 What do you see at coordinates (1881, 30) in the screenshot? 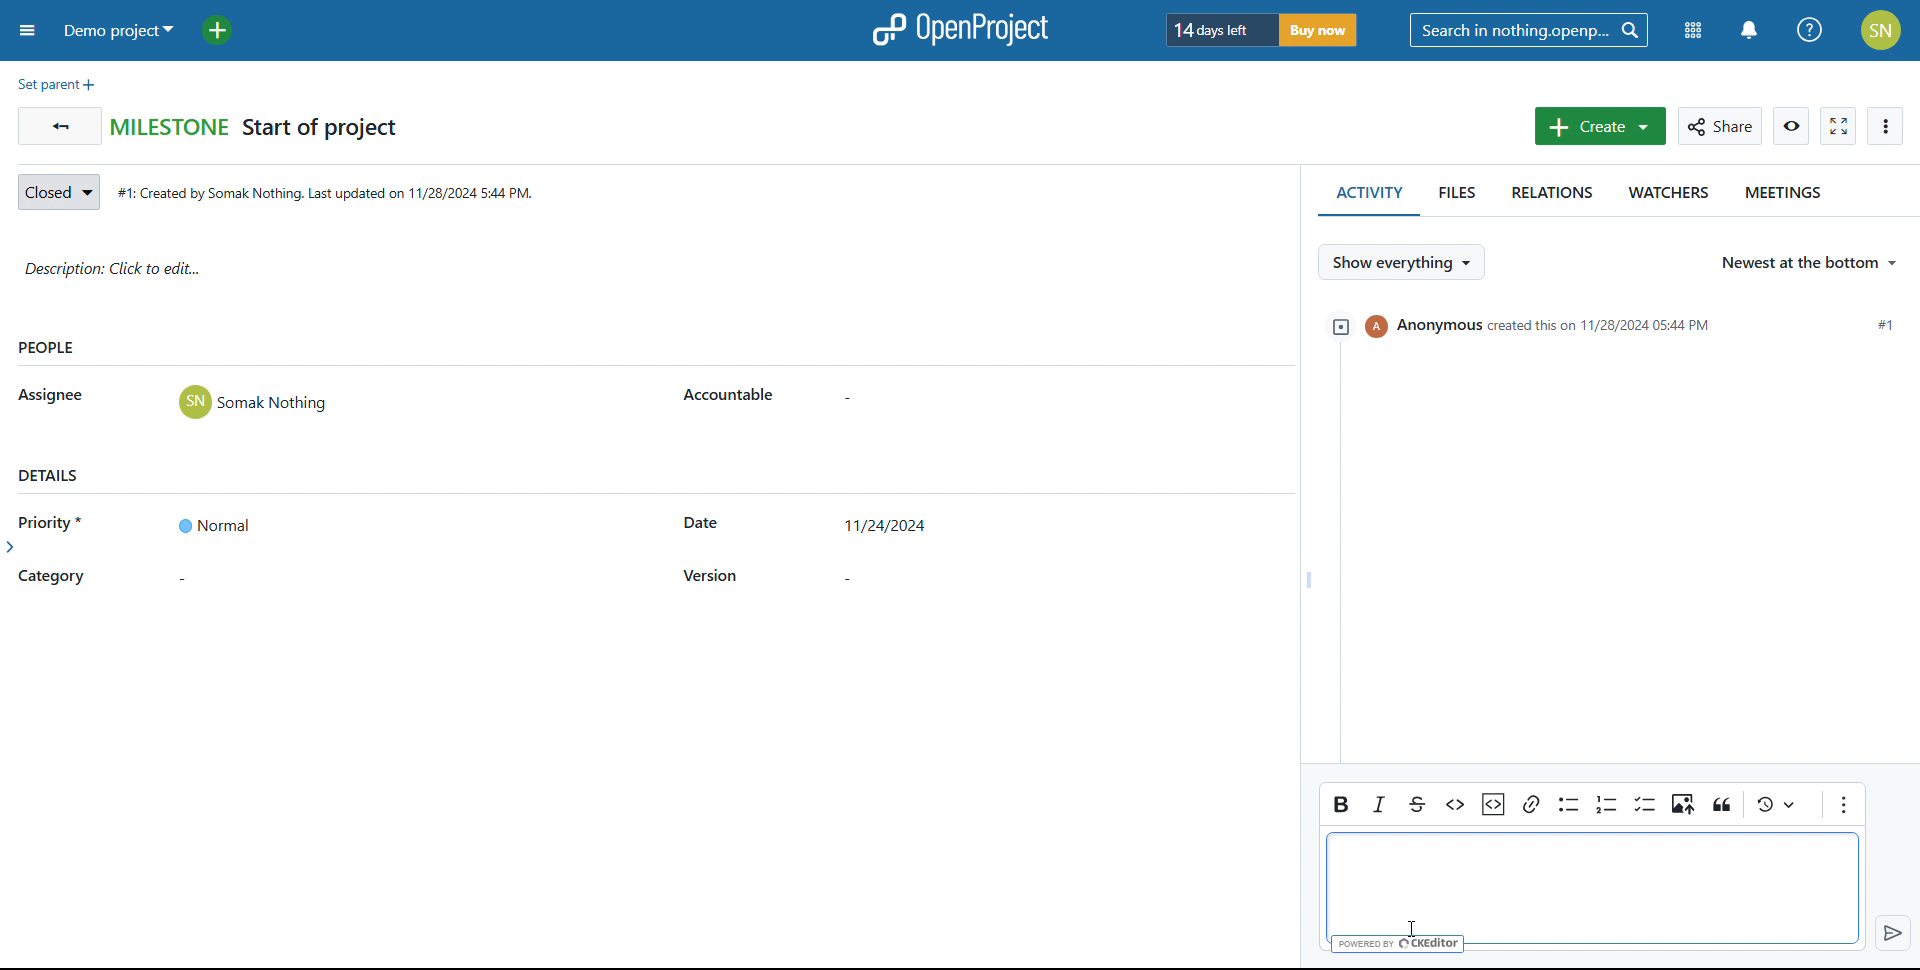
I see `account` at bounding box center [1881, 30].